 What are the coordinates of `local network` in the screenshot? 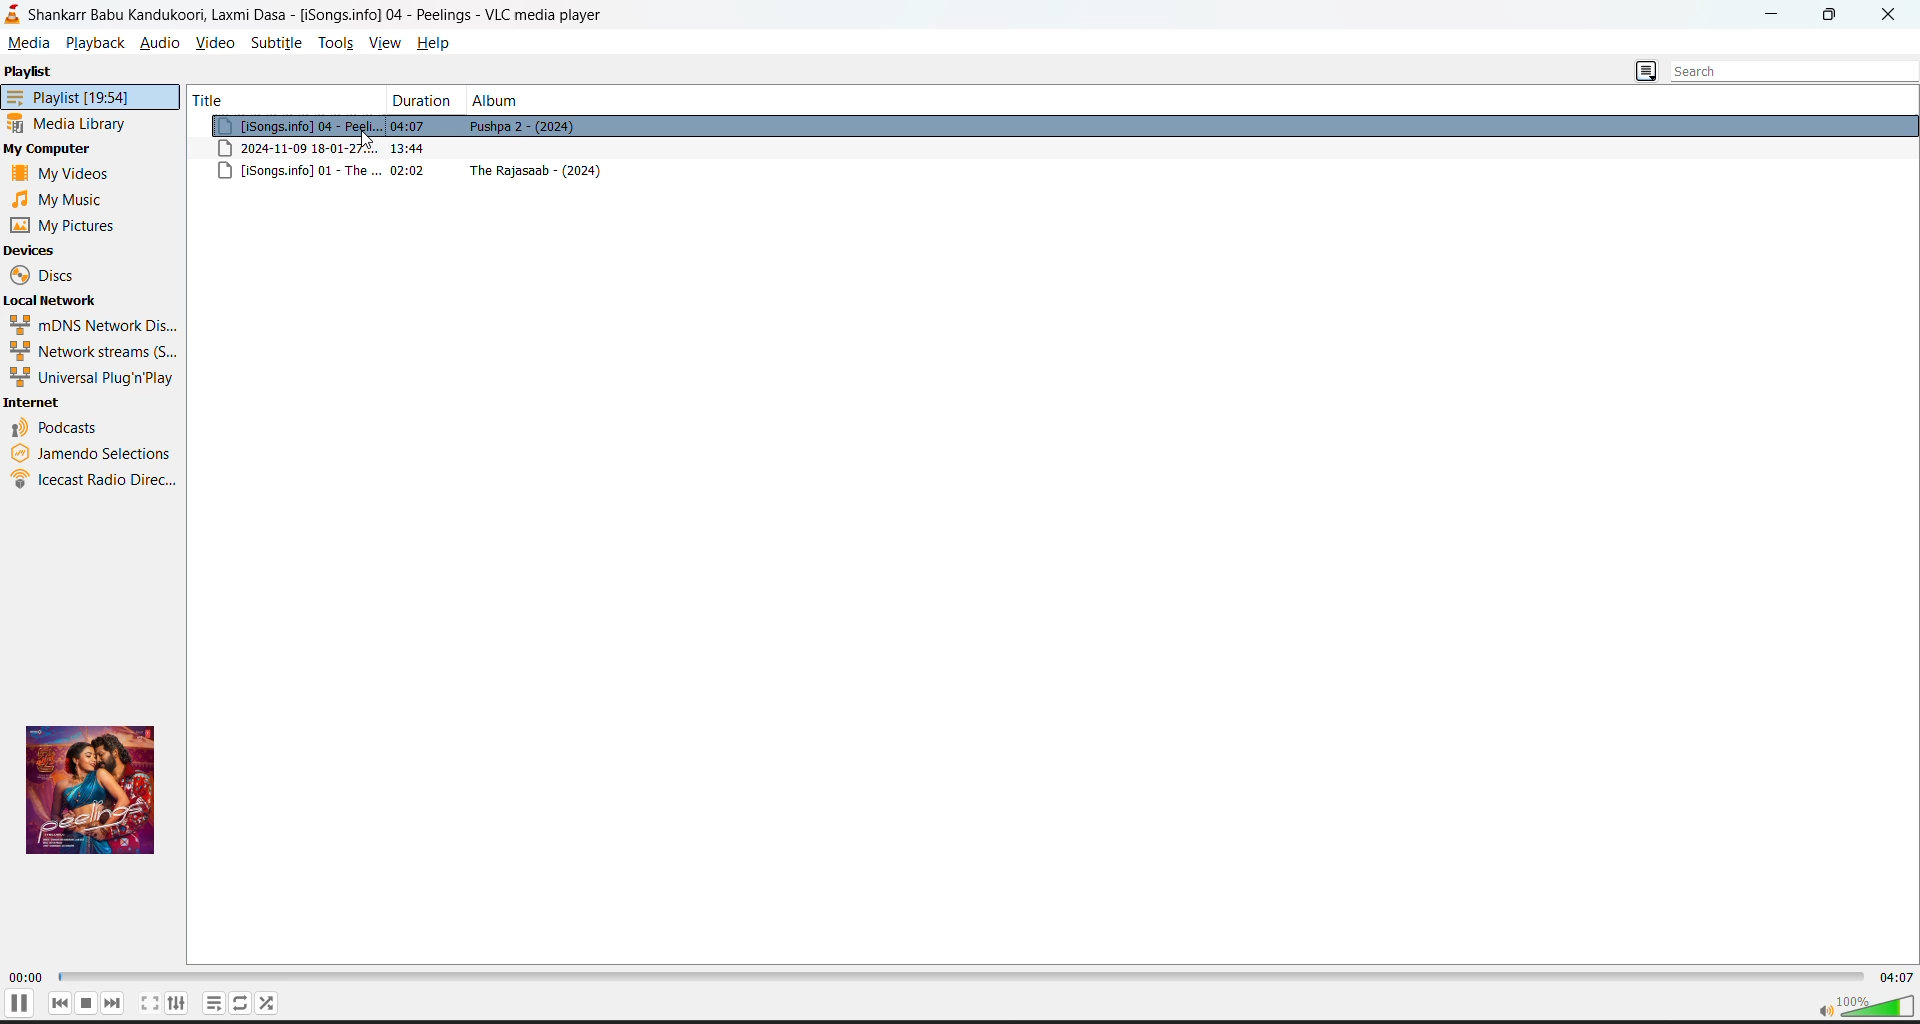 It's located at (56, 301).